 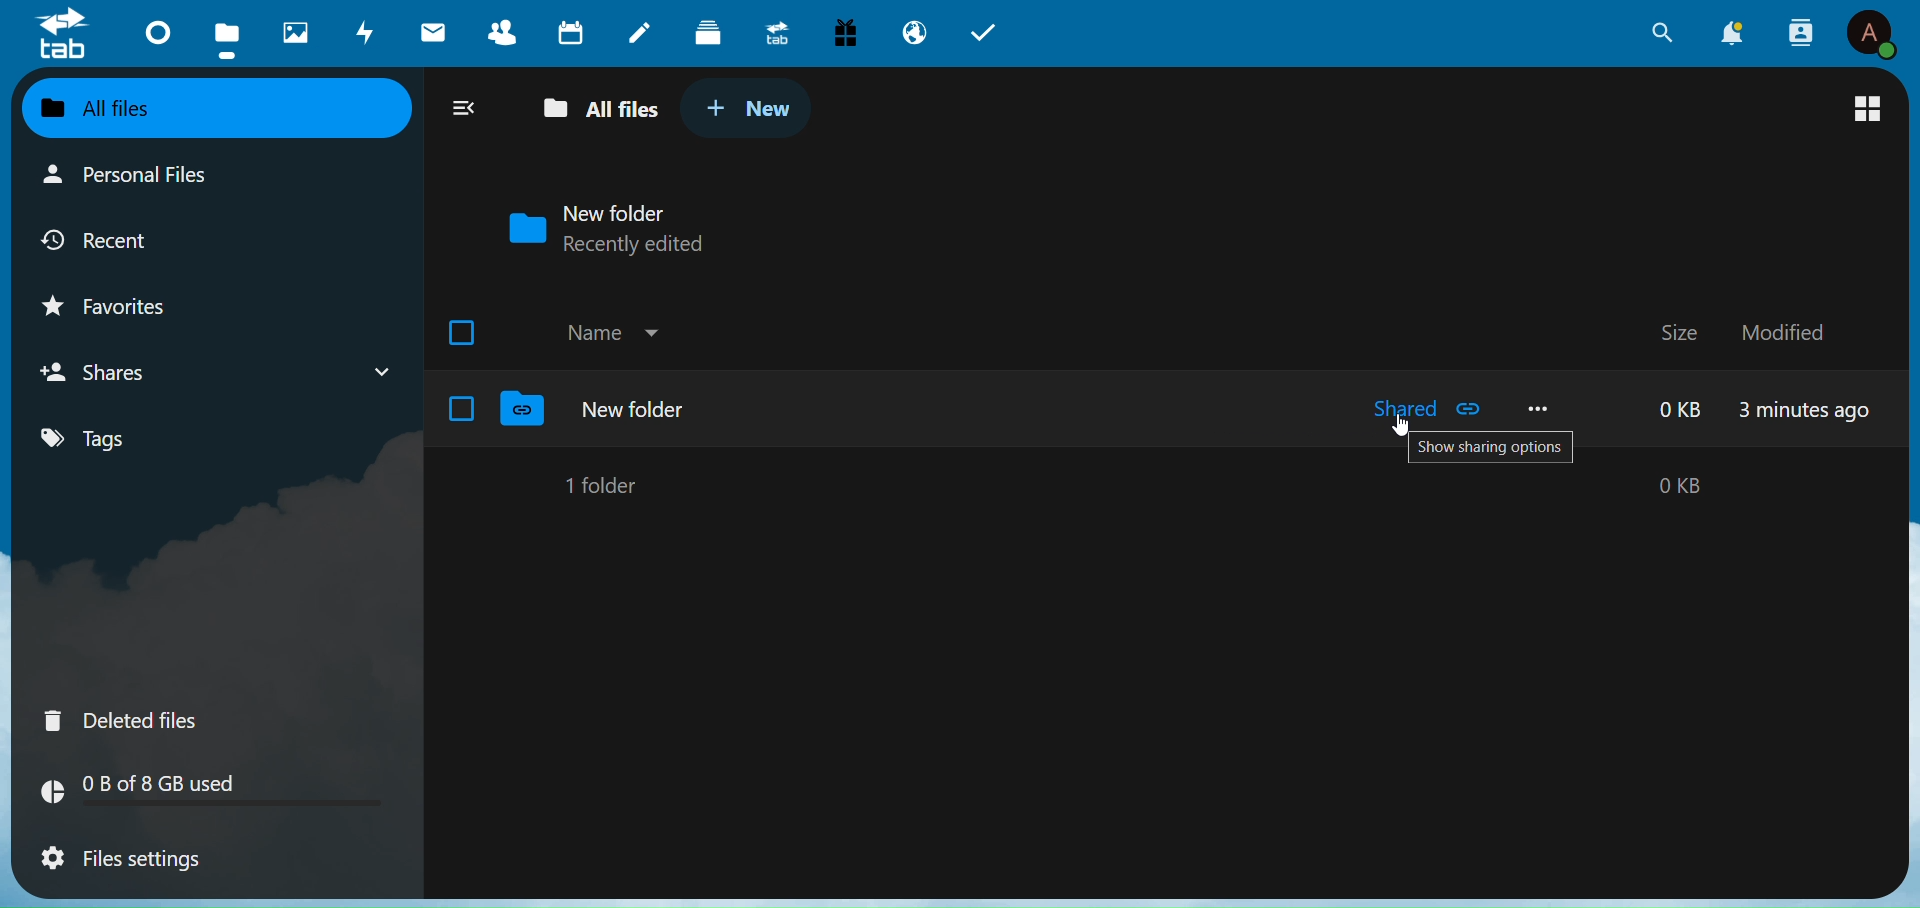 What do you see at coordinates (1491, 450) in the screenshot?
I see `show sharing options` at bounding box center [1491, 450].